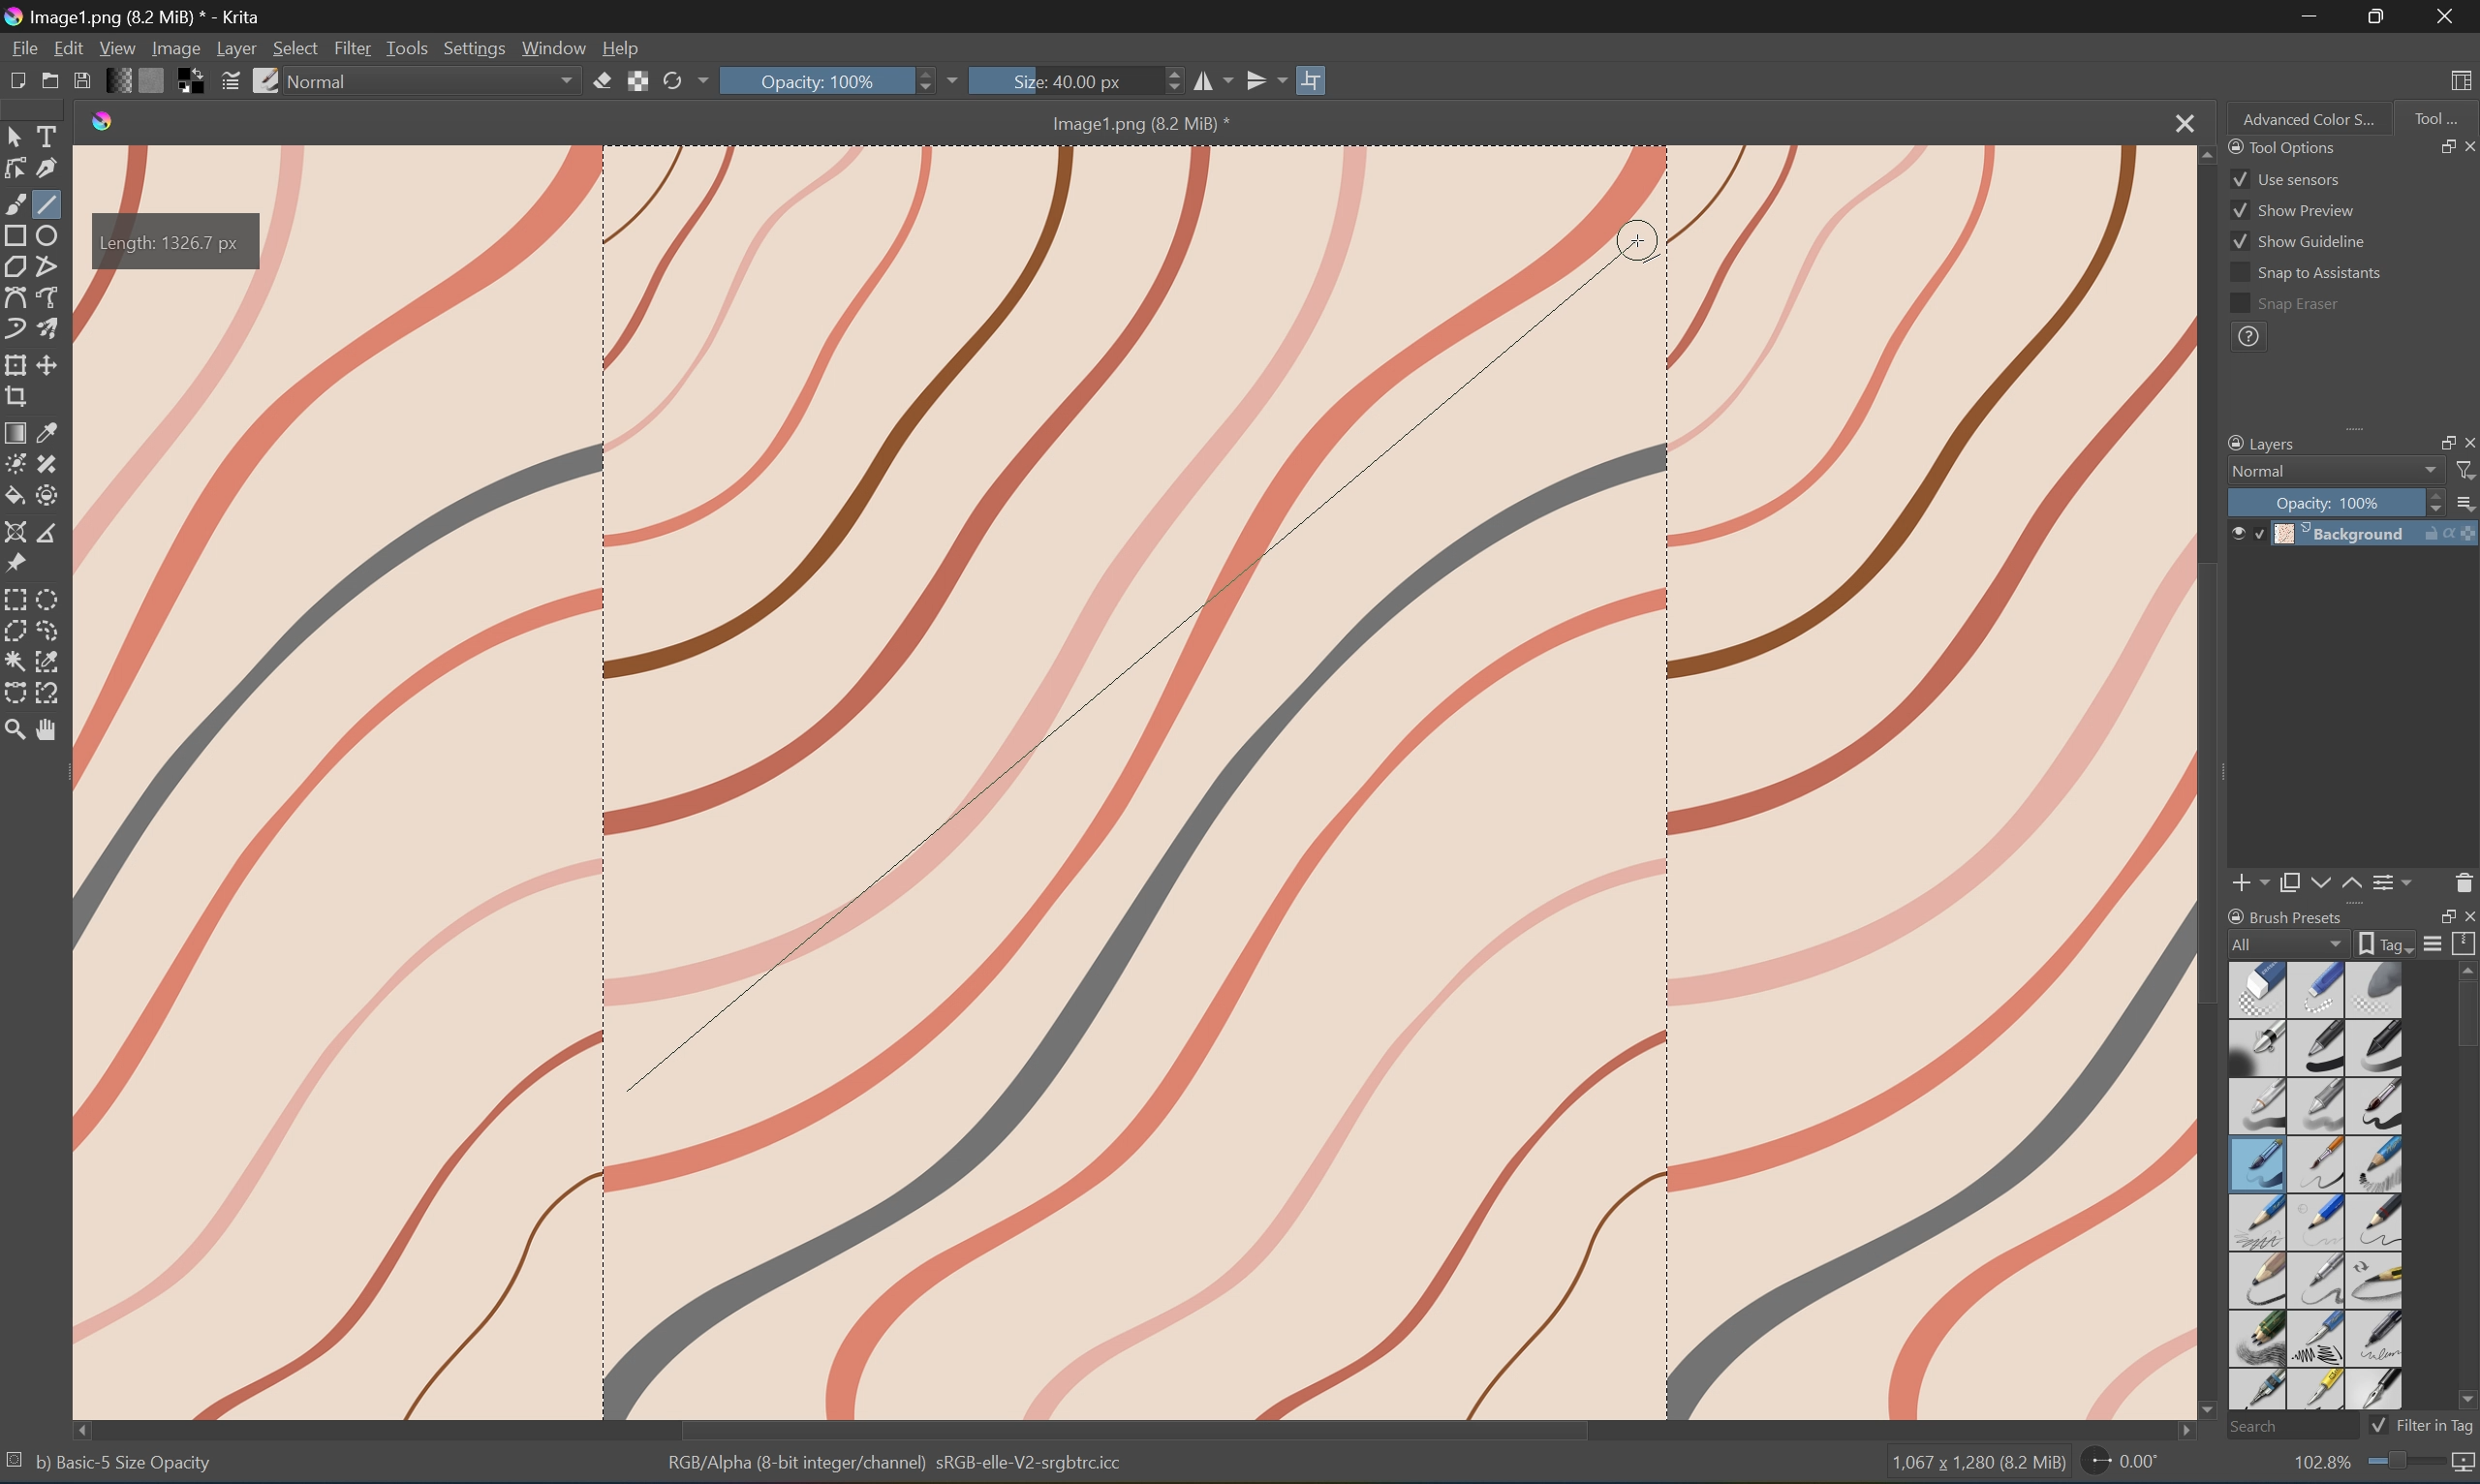  What do you see at coordinates (50, 204) in the screenshot?
I see `Line tool` at bounding box center [50, 204].